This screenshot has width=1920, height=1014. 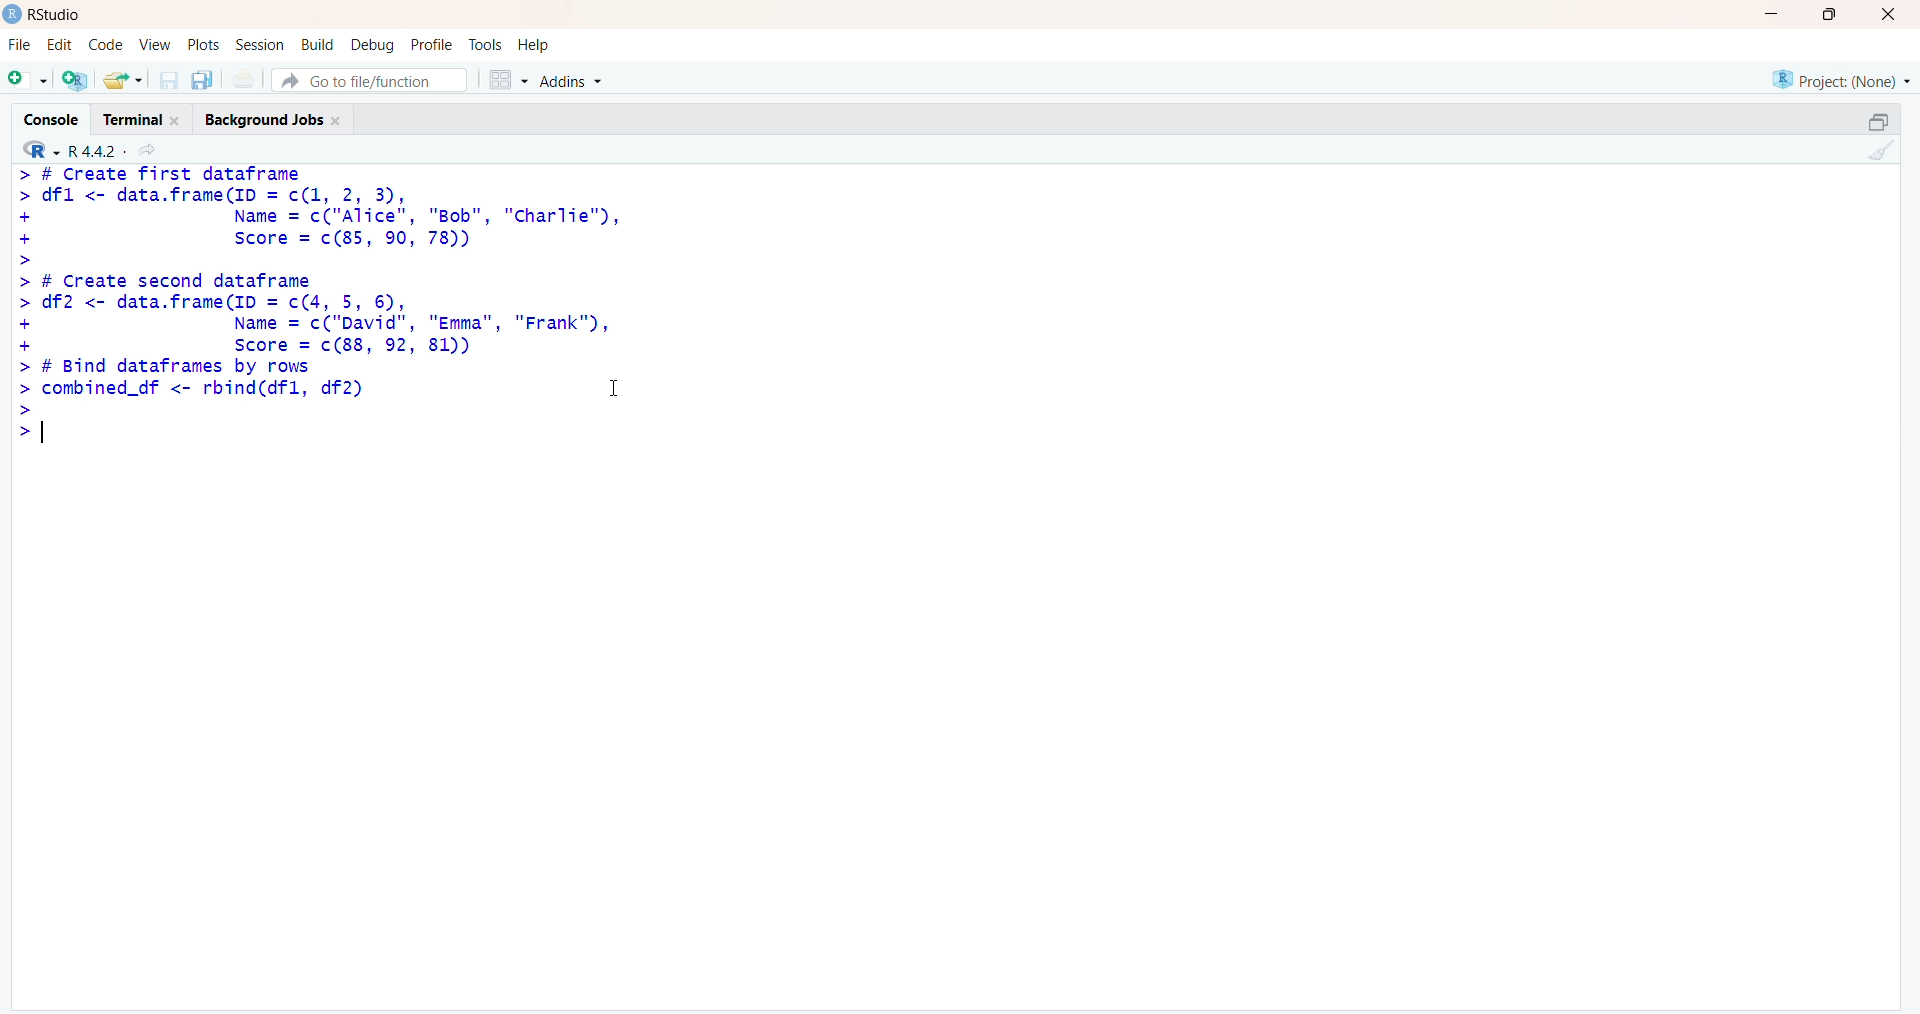 What do you see at coordinates (105, 44) in the screenshot?
I see `Code` at bounding box center [105, 44].